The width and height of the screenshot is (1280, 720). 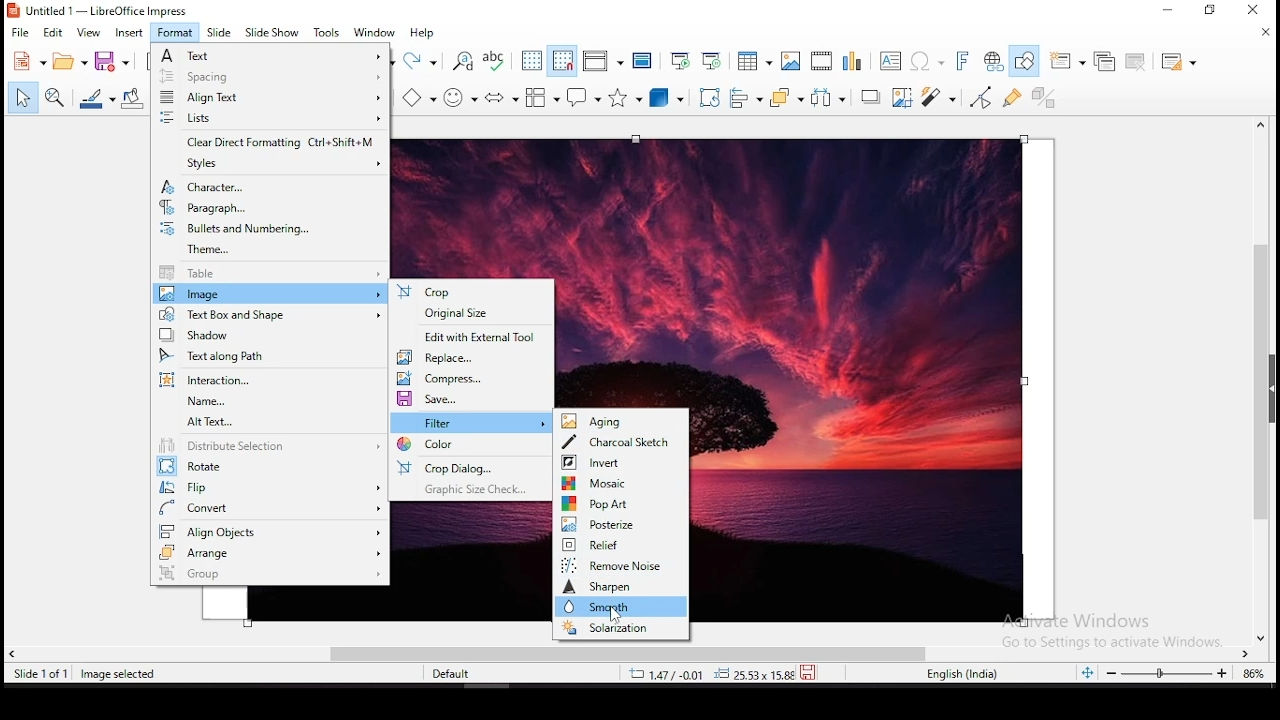 What do you see at coordinates (1178, 62) in the screenshot?
I see ` slide layout` at bounding box center [1178, 62].